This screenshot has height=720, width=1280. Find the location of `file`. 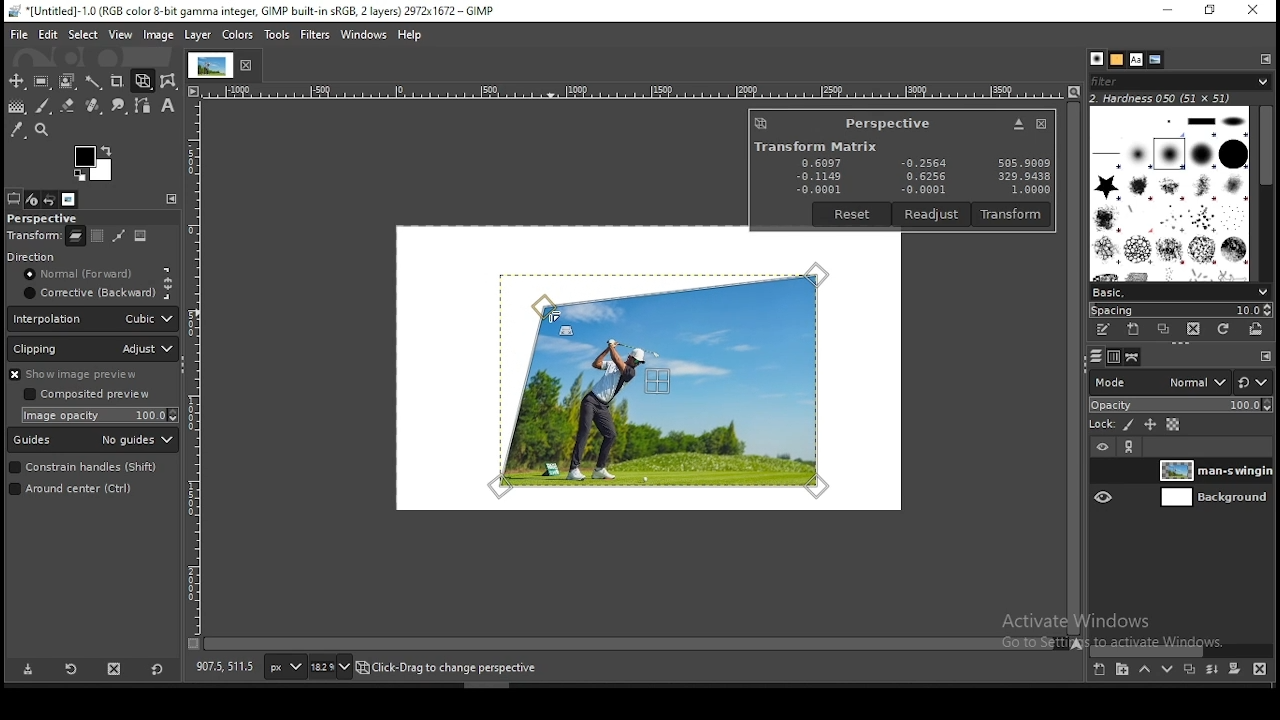

file is located at coordinates (18, 35).